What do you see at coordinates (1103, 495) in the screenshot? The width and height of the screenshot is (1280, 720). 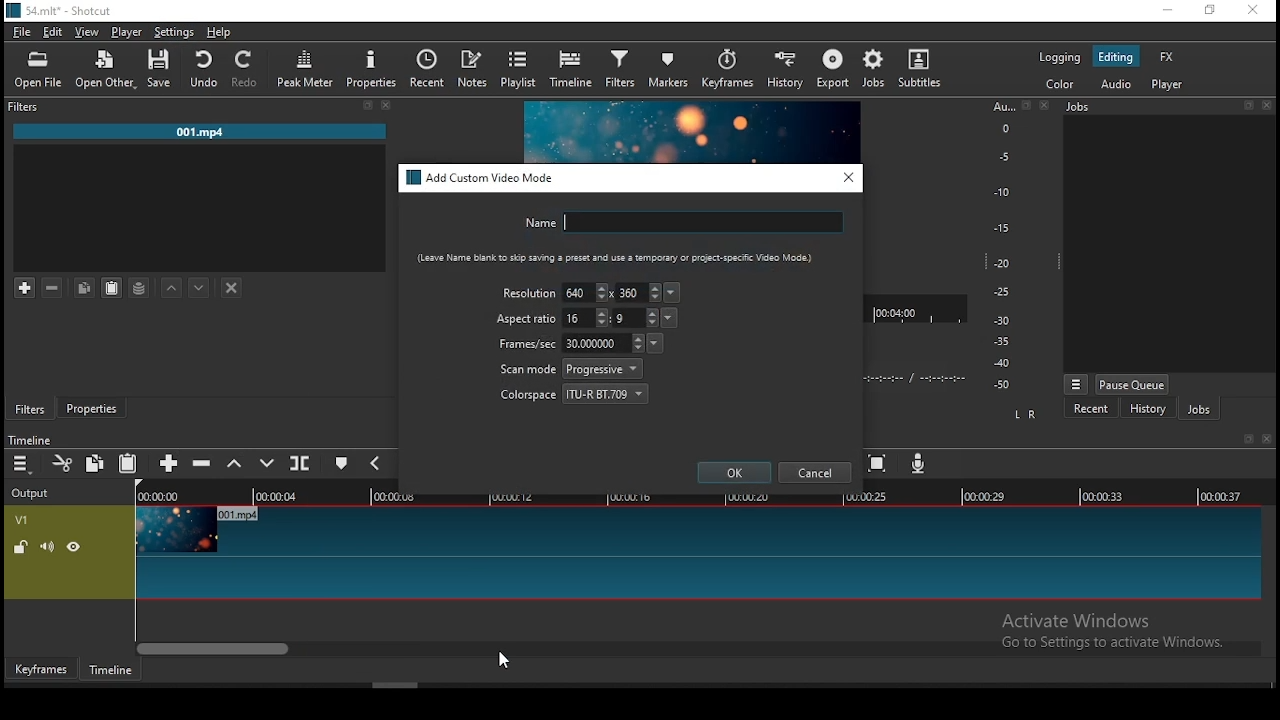 I see `00:00:33` at bounding box center [1103, 495].